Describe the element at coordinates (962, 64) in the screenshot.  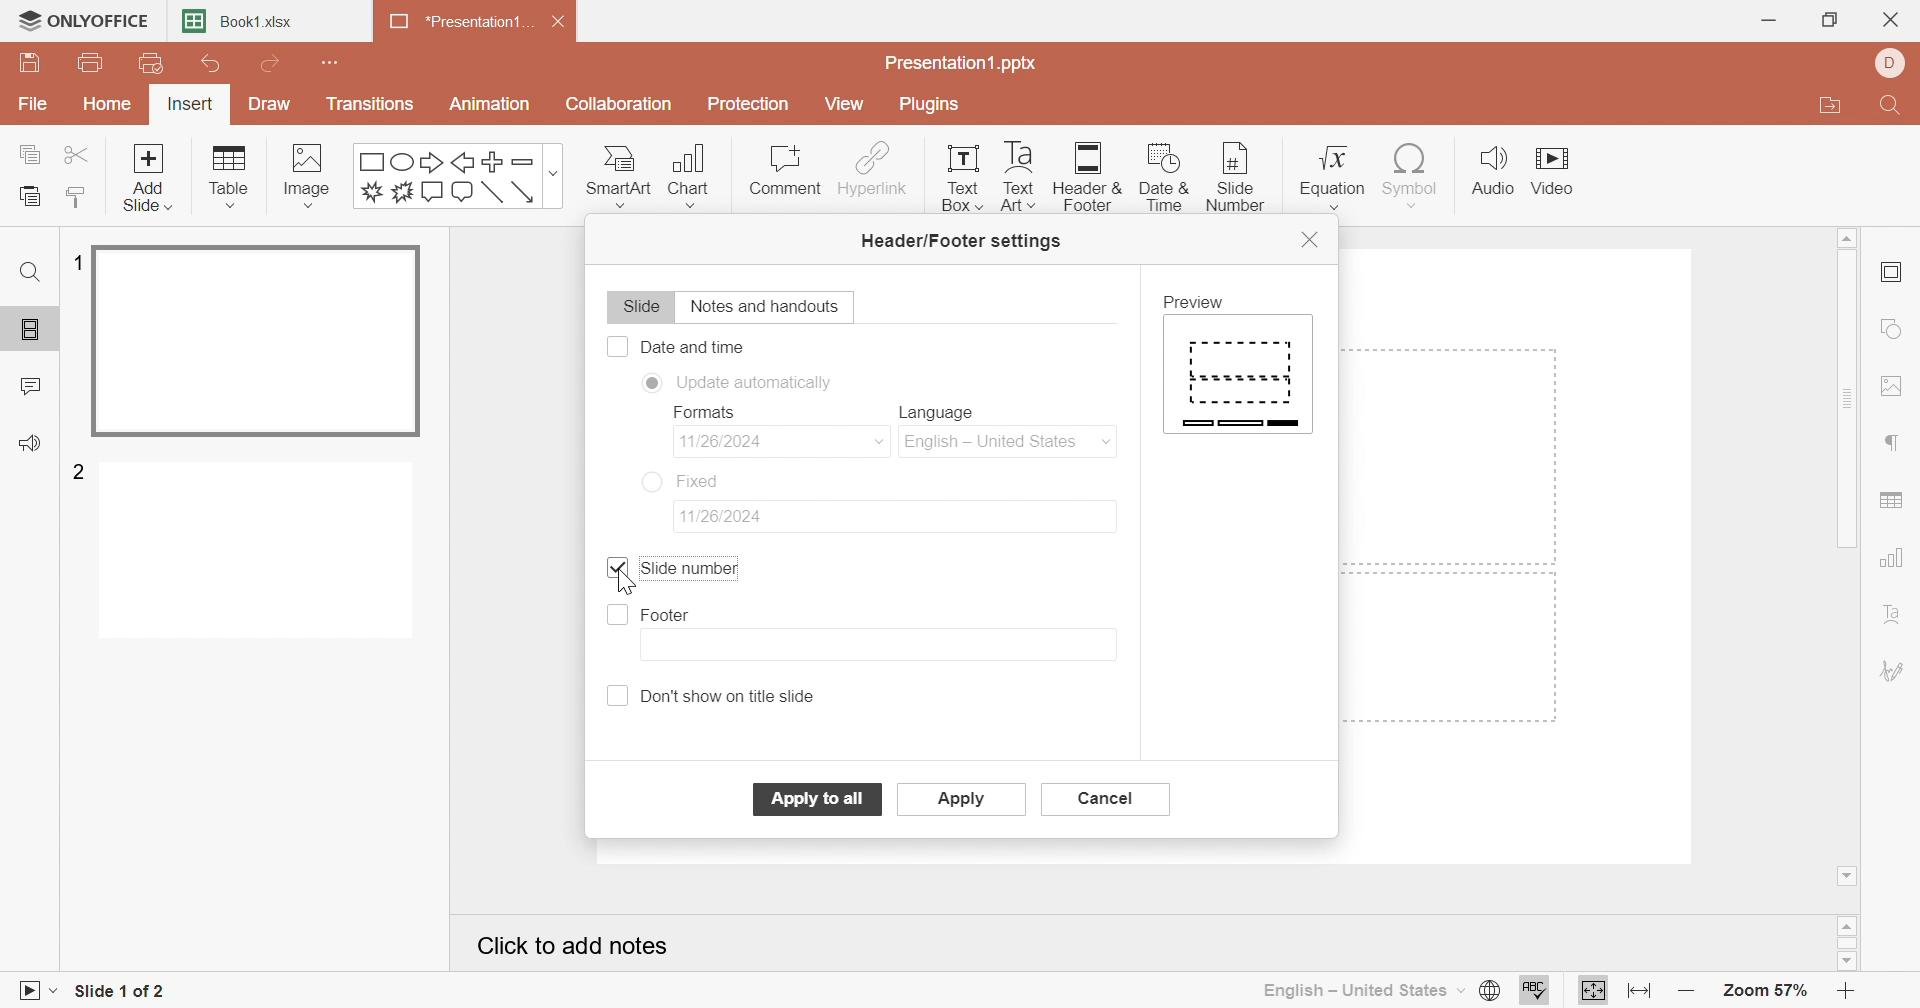
I see `Presentation1.pptx` at that location.